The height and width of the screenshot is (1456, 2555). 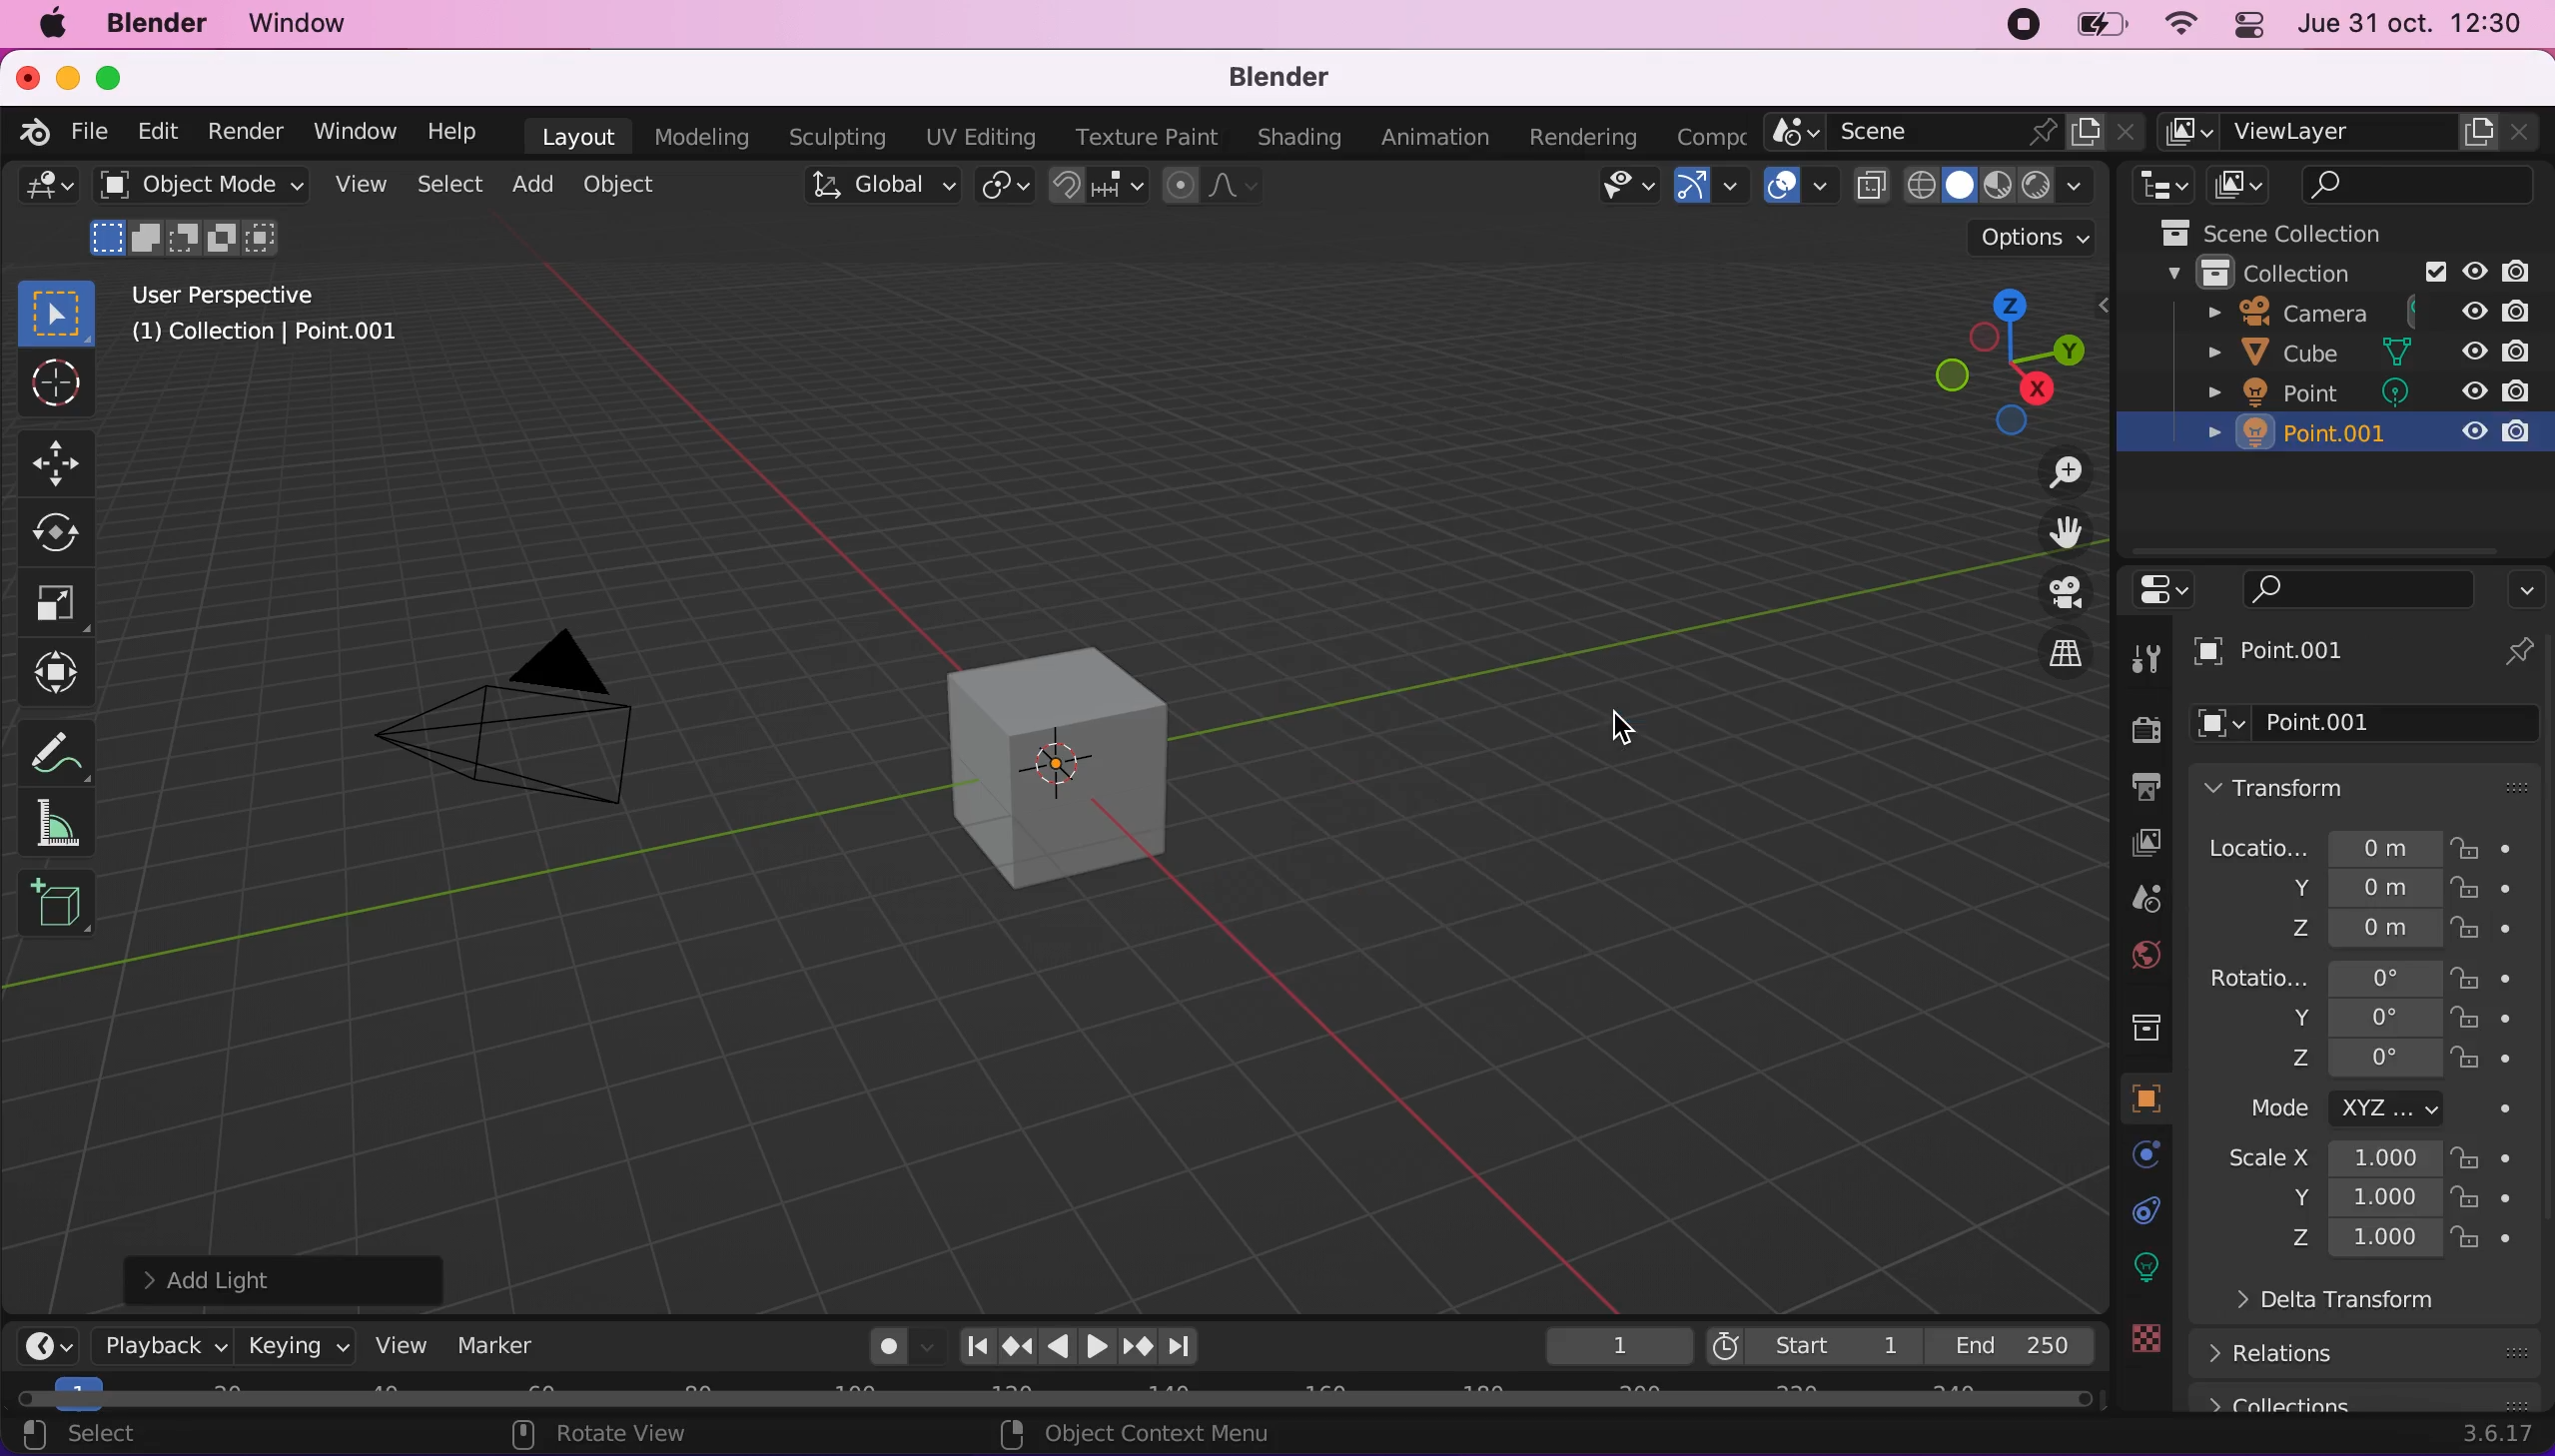 I want to click on shading, so click(x=1305, y=136).